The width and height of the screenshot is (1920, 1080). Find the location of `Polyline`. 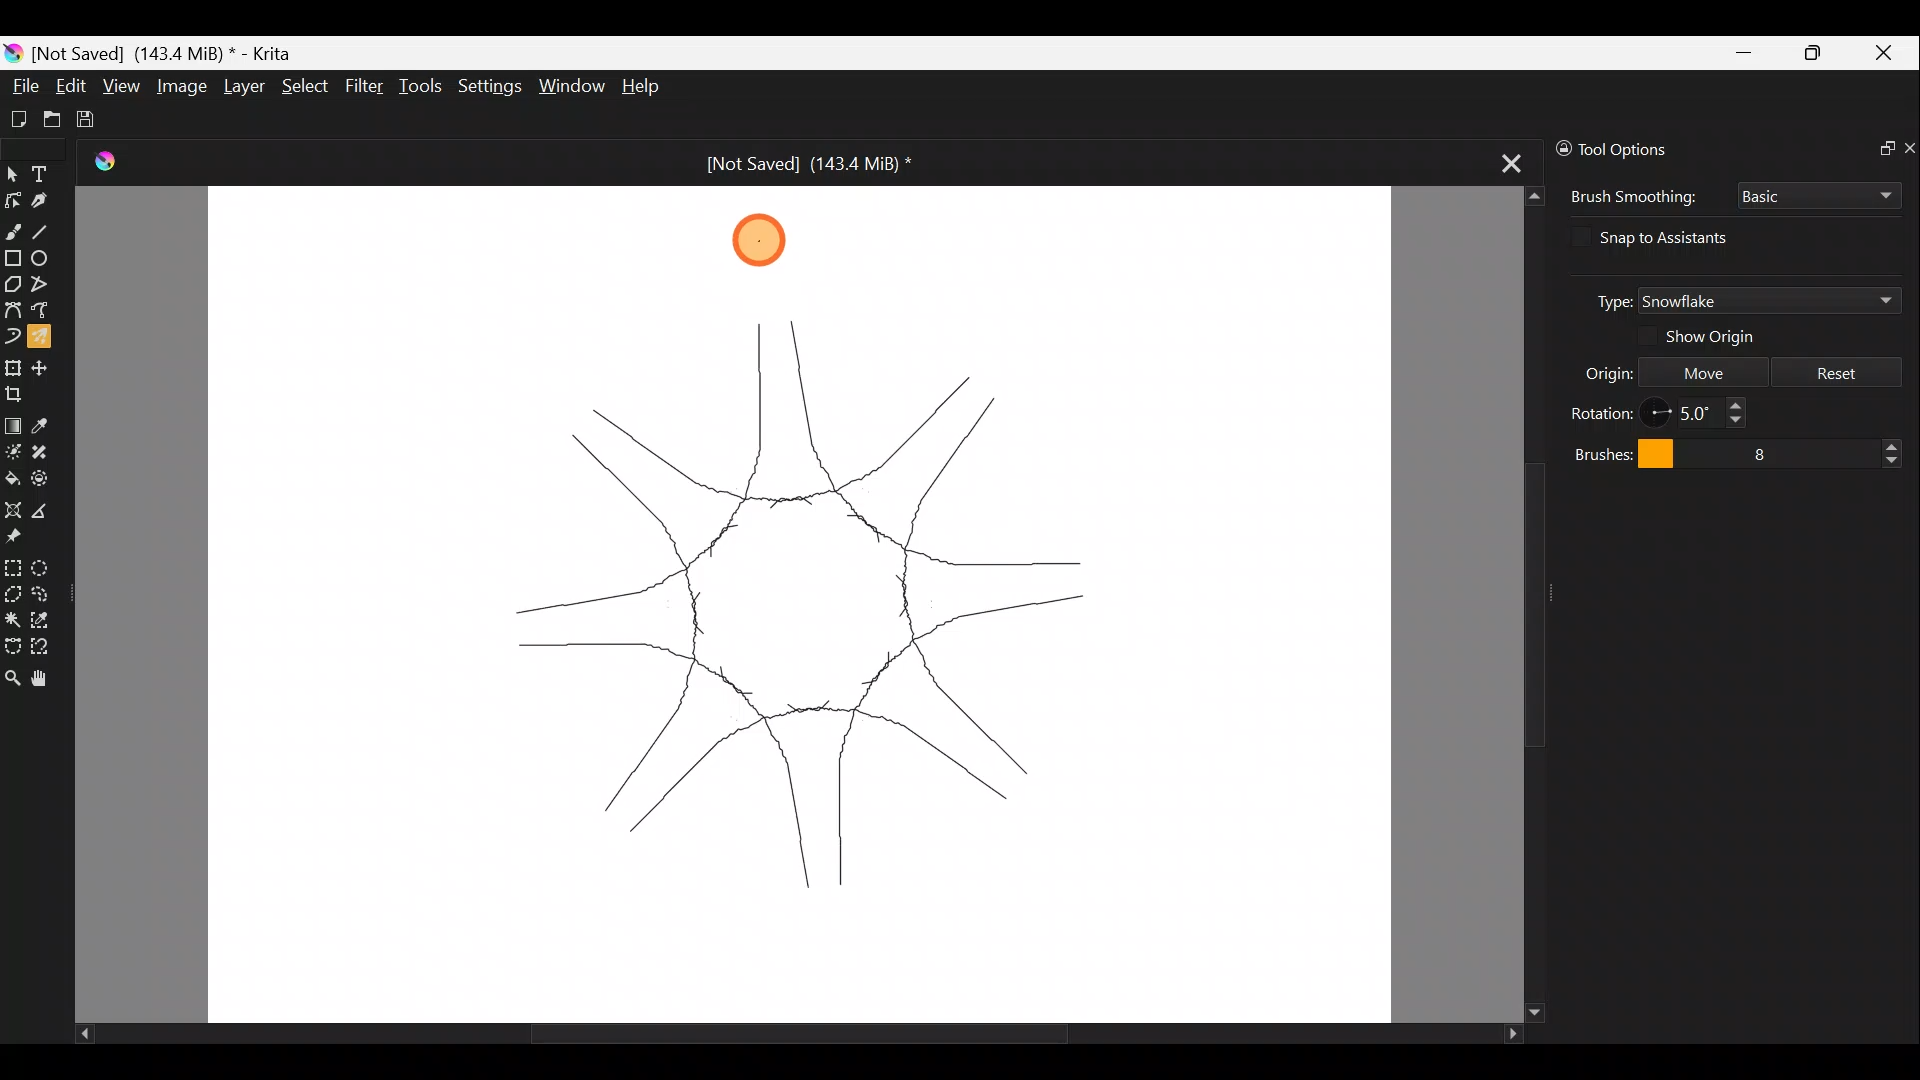

Polyline is located at coordinates (40, 285).